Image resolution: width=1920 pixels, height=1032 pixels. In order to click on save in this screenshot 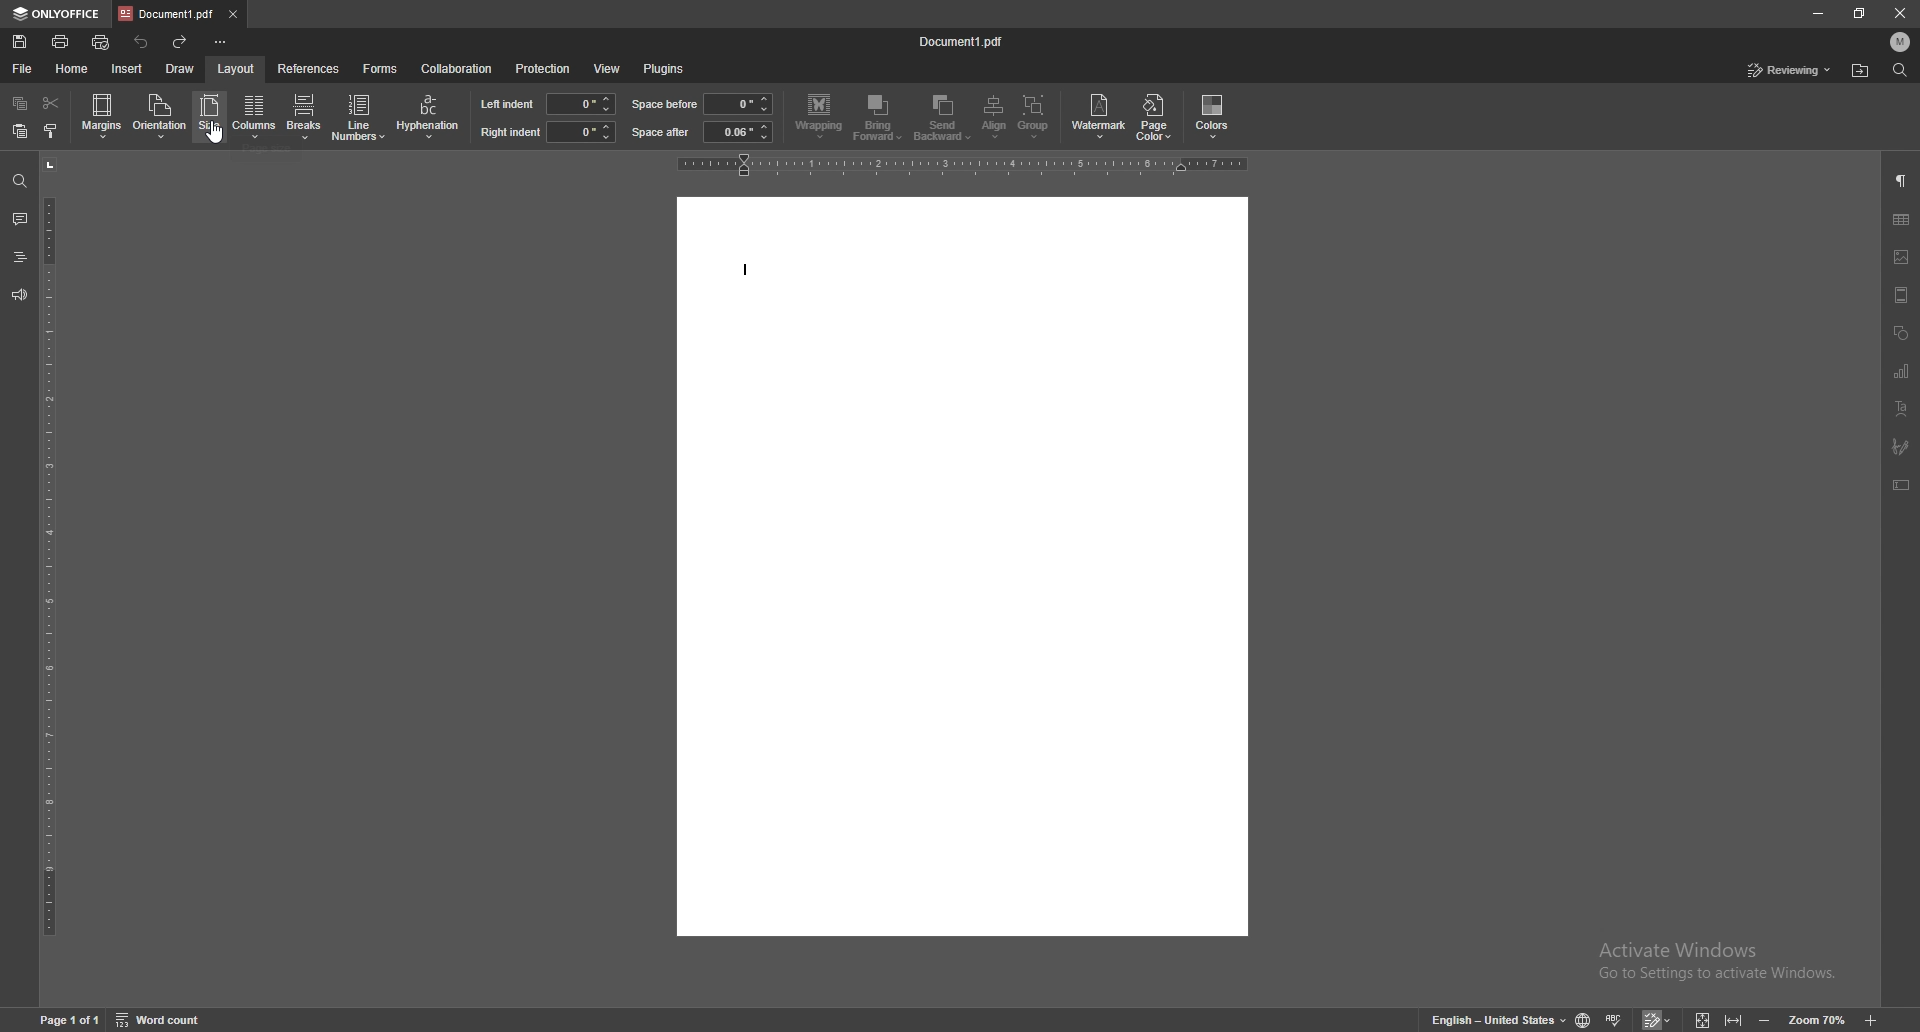, I will do `click(21, 41)`.